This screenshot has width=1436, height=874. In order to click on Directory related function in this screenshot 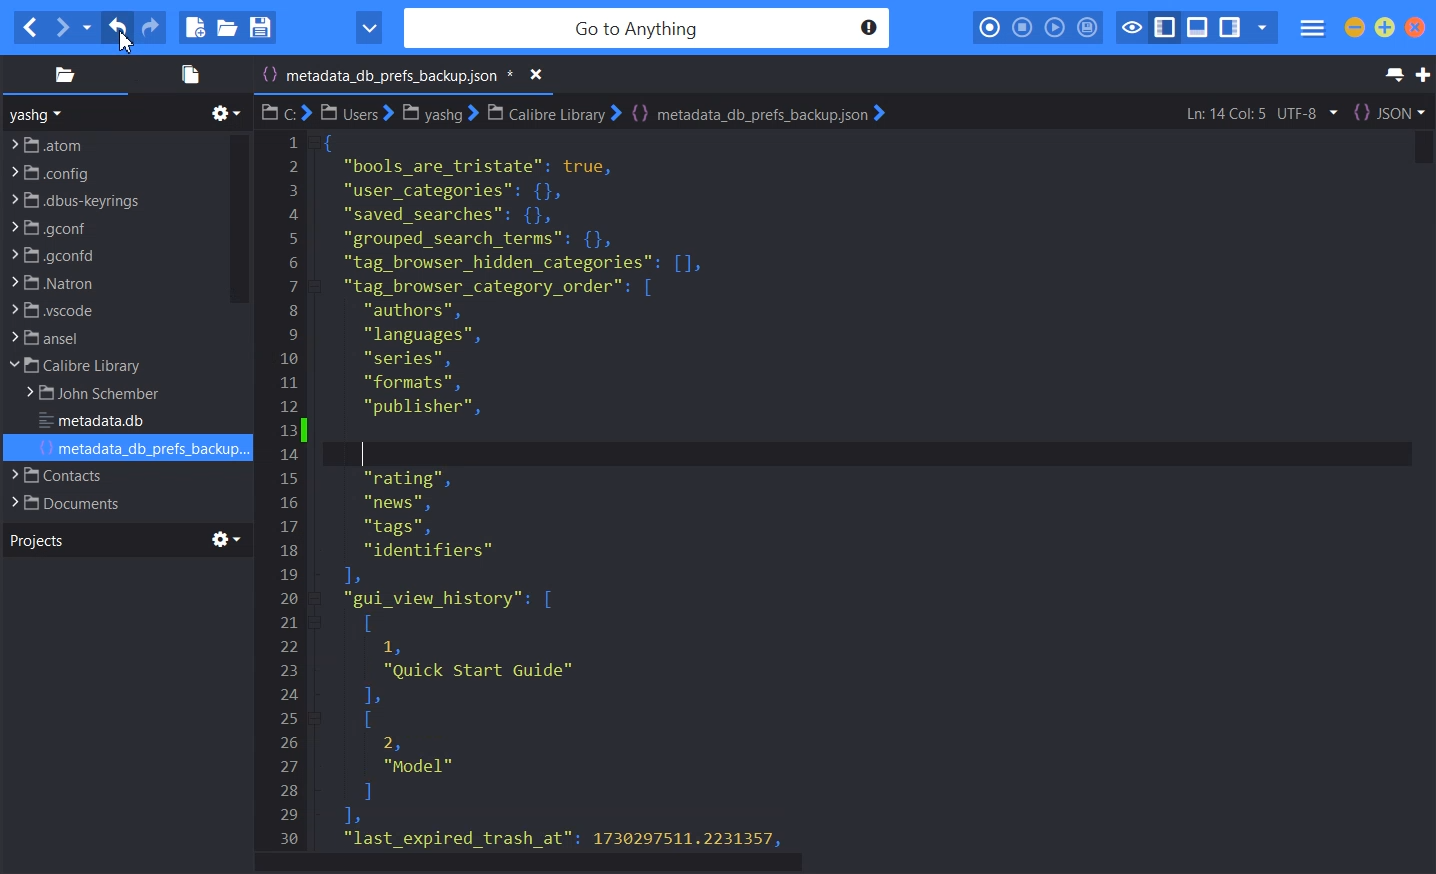, I will do `click(226, 113)`.